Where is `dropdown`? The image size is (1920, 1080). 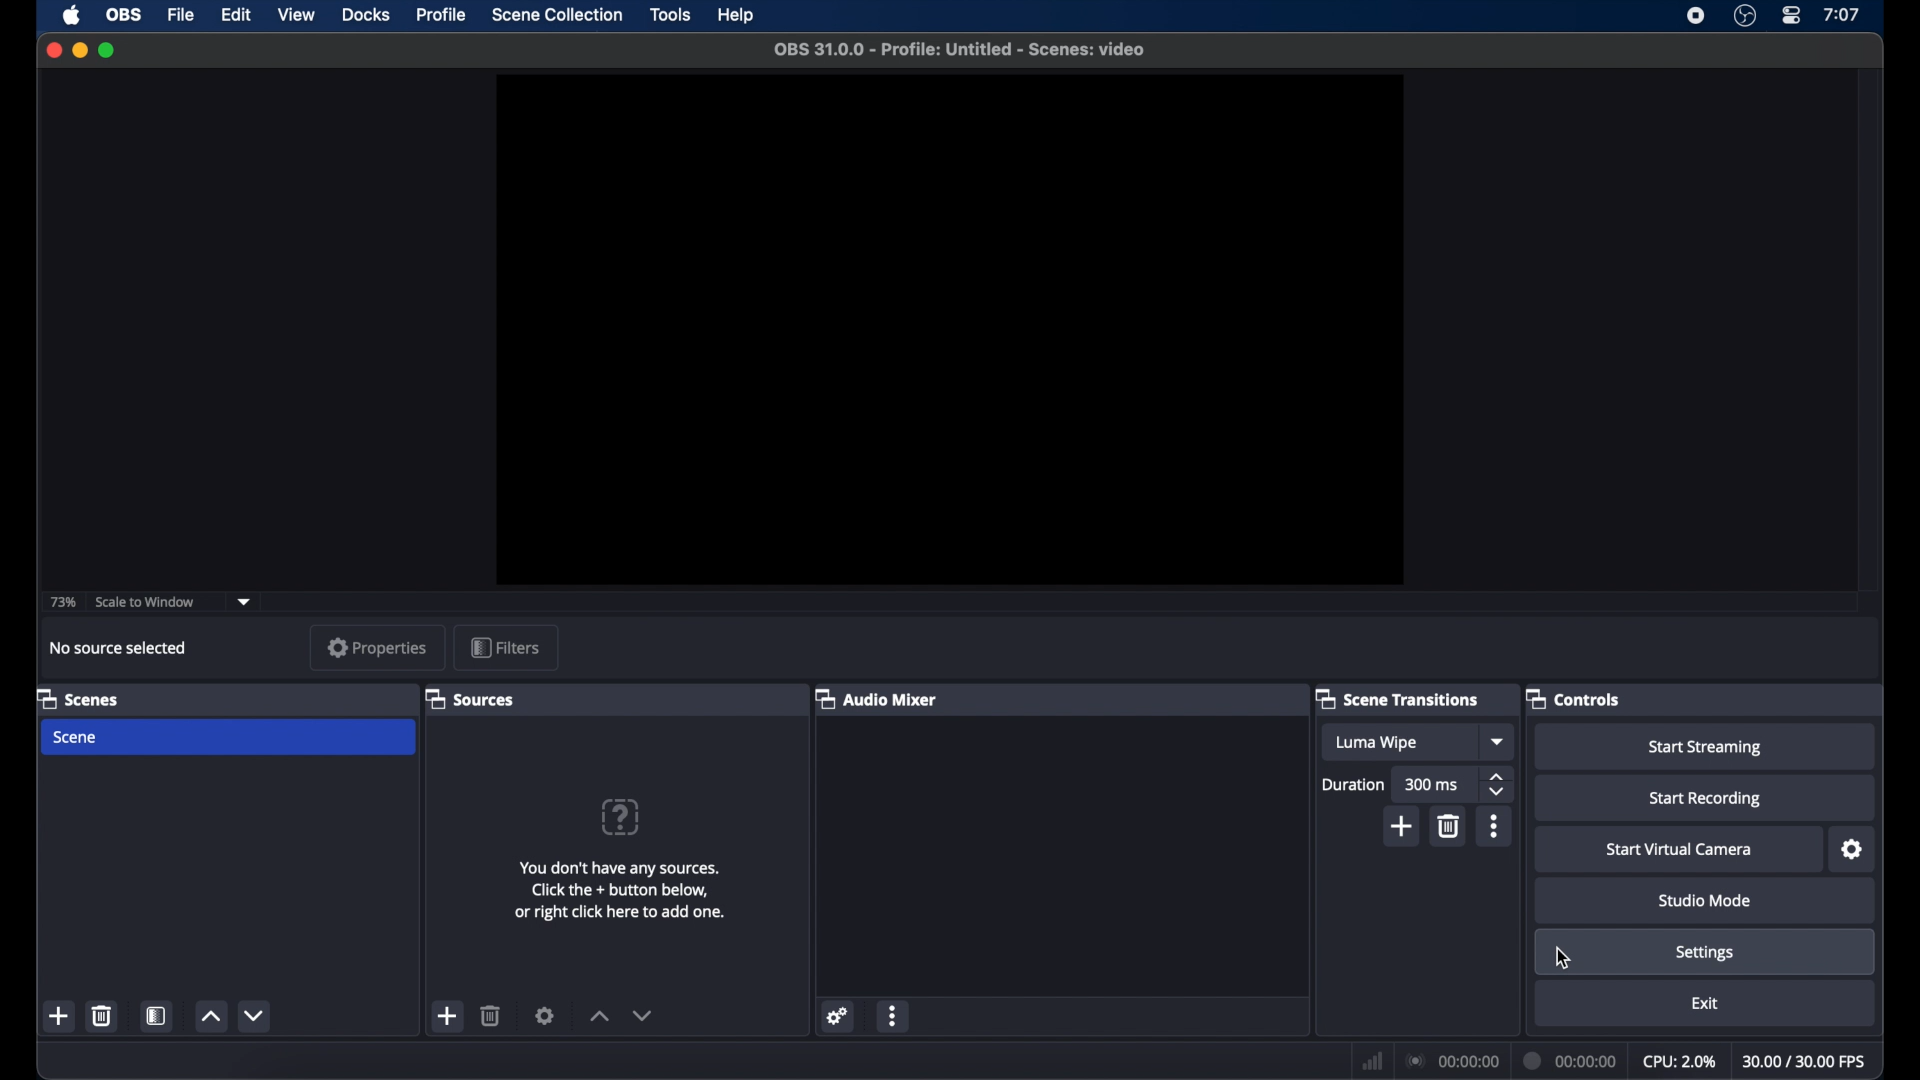 dropdown is located at coordinates (1499, 742).